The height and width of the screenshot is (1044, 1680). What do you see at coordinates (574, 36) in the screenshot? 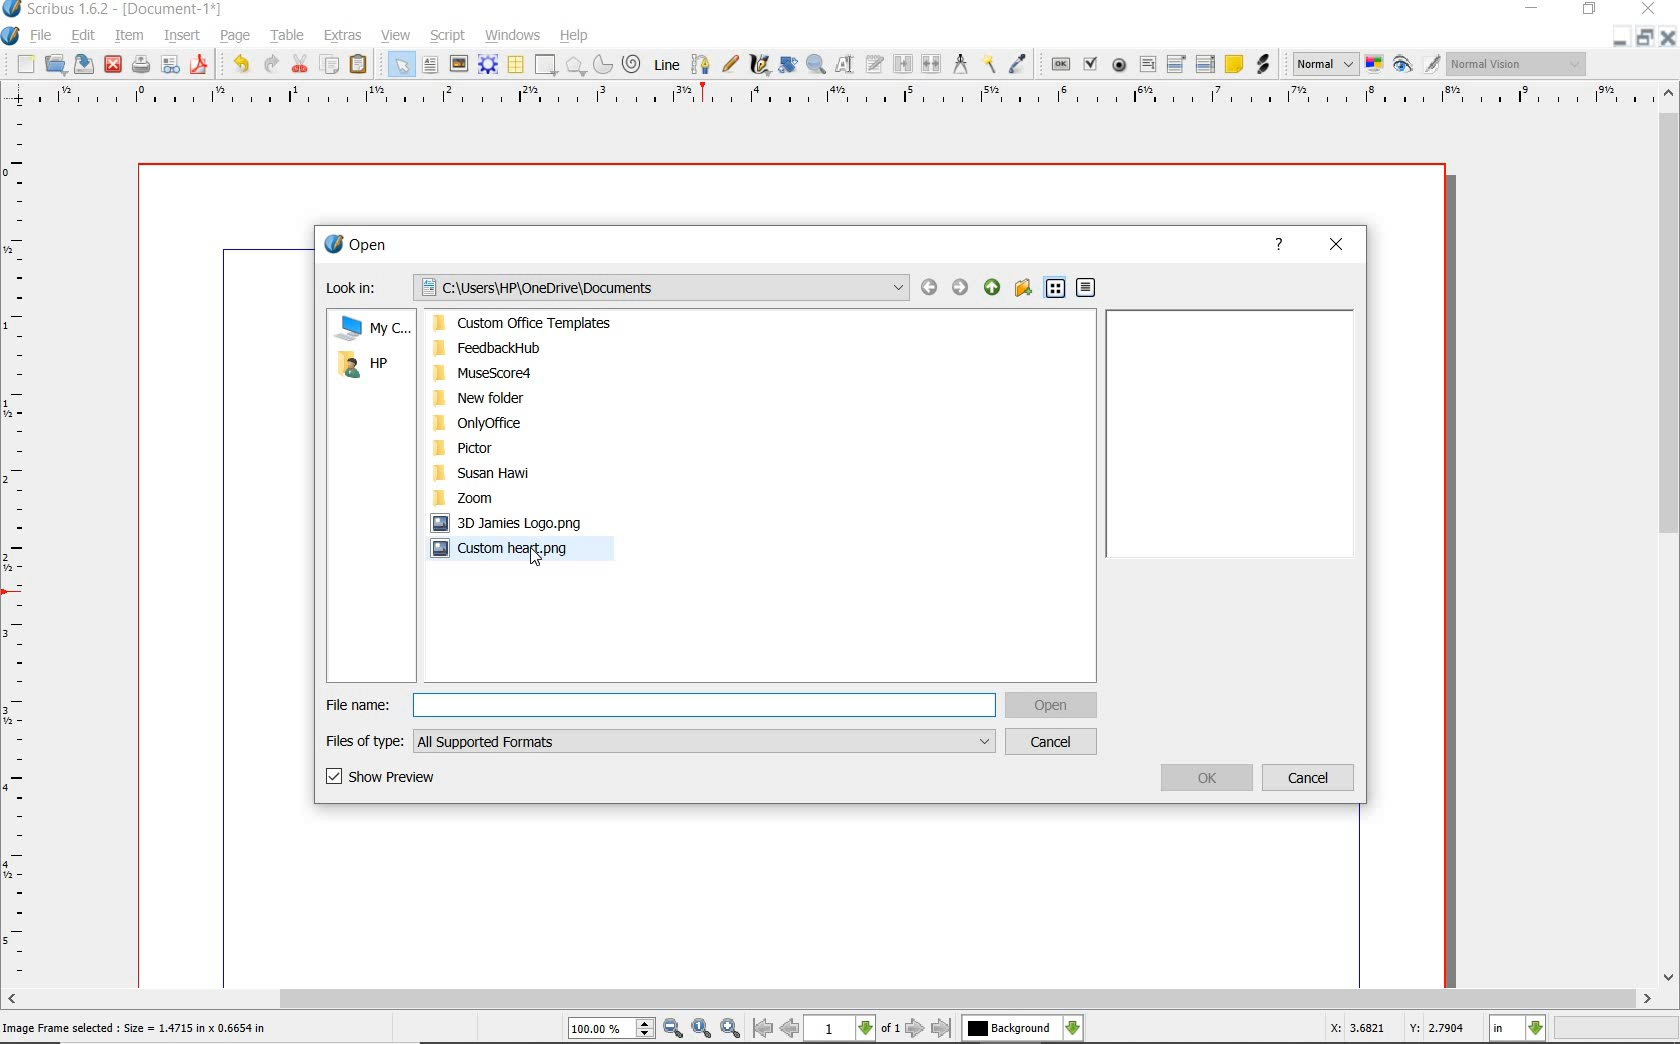
I see `help` at bounding box center [574, 36].